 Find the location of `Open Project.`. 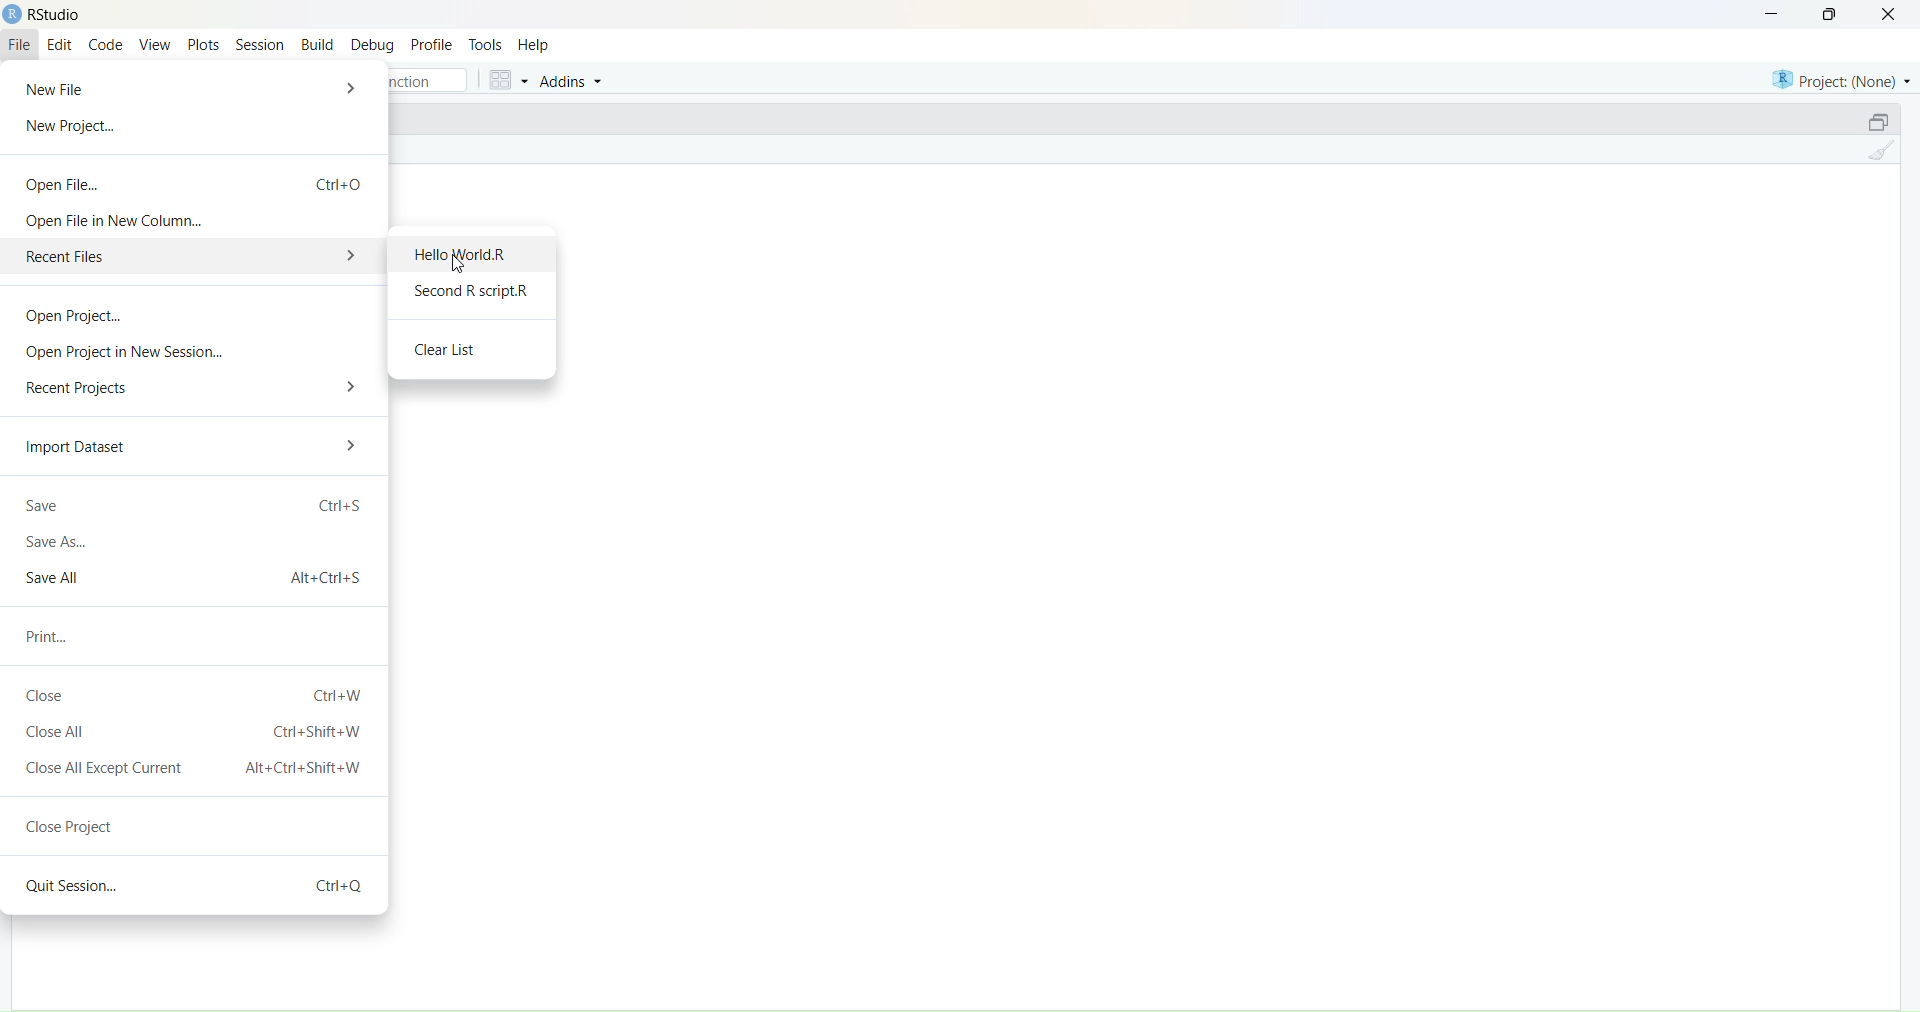

Open Project. is located at coordinates (84, 312).